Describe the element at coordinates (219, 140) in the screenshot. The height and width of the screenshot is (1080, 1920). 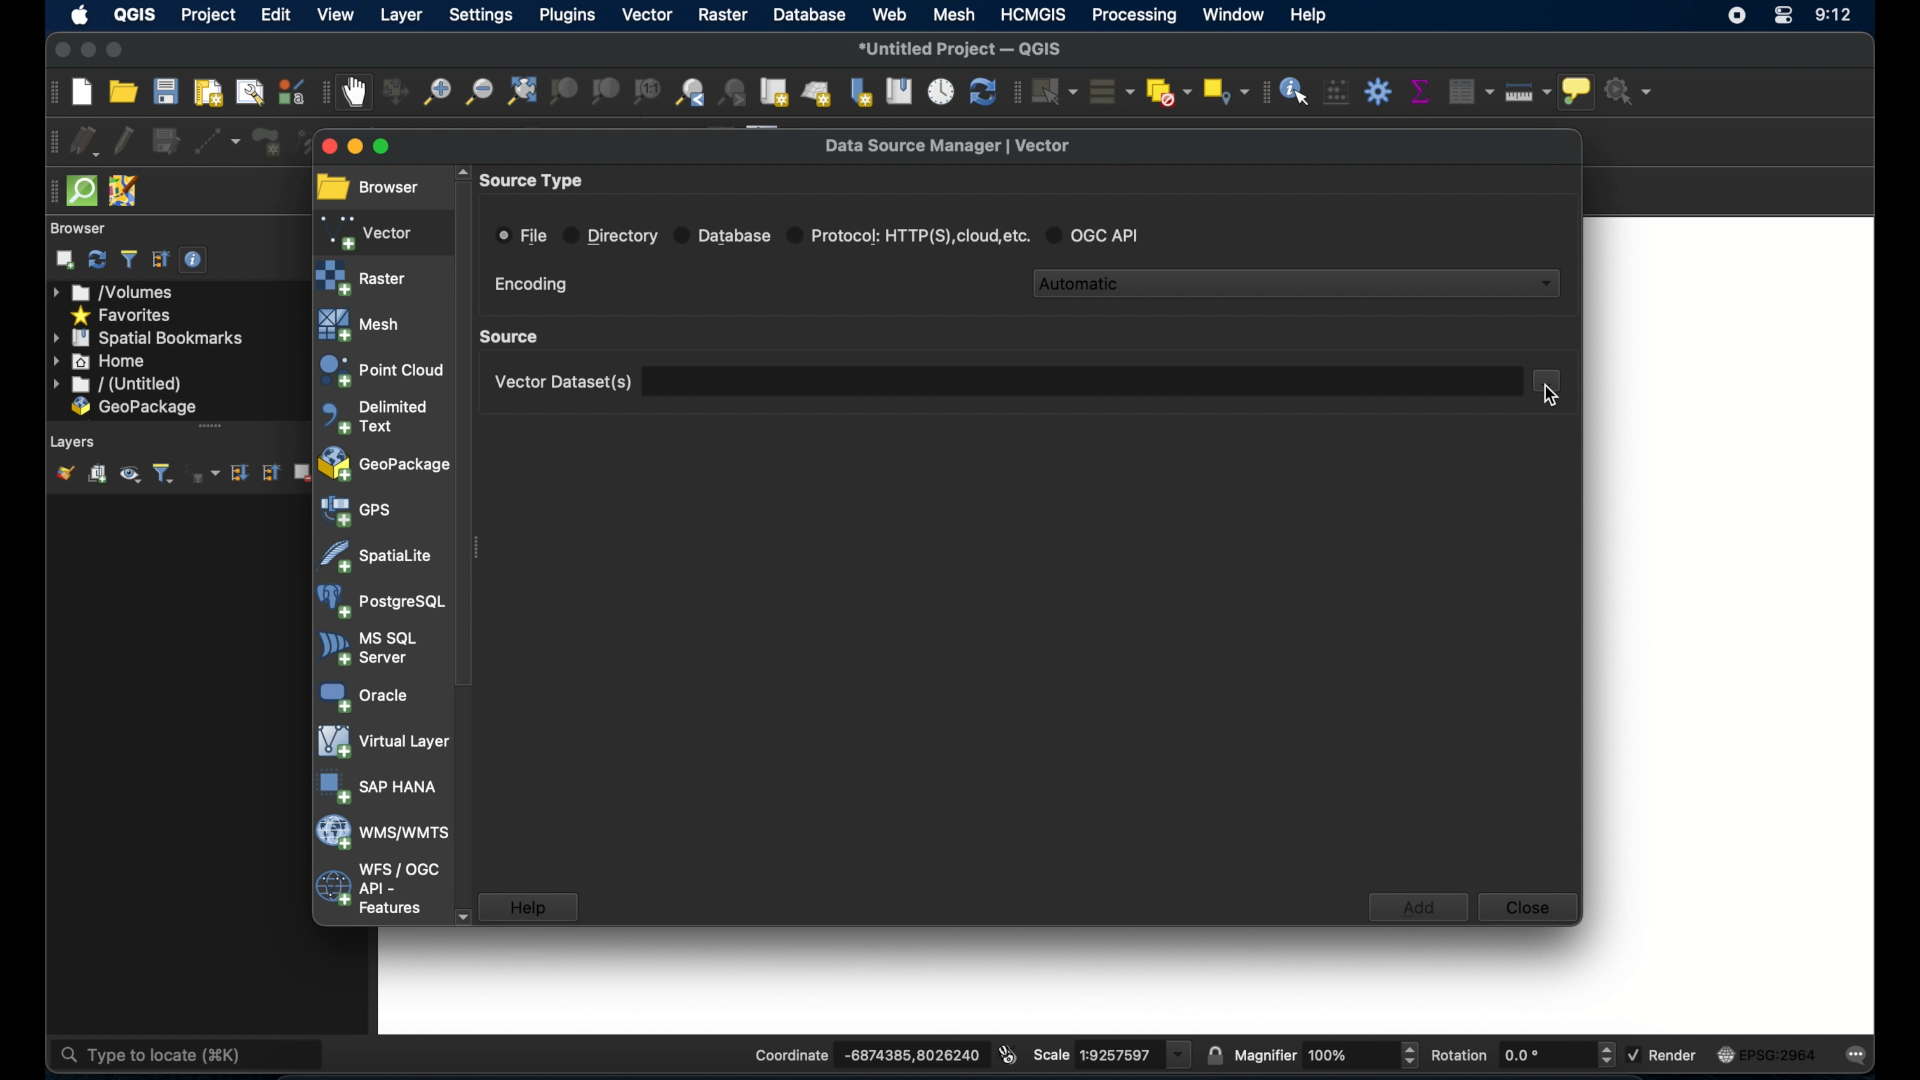
I see `digitize with segment` at that location.